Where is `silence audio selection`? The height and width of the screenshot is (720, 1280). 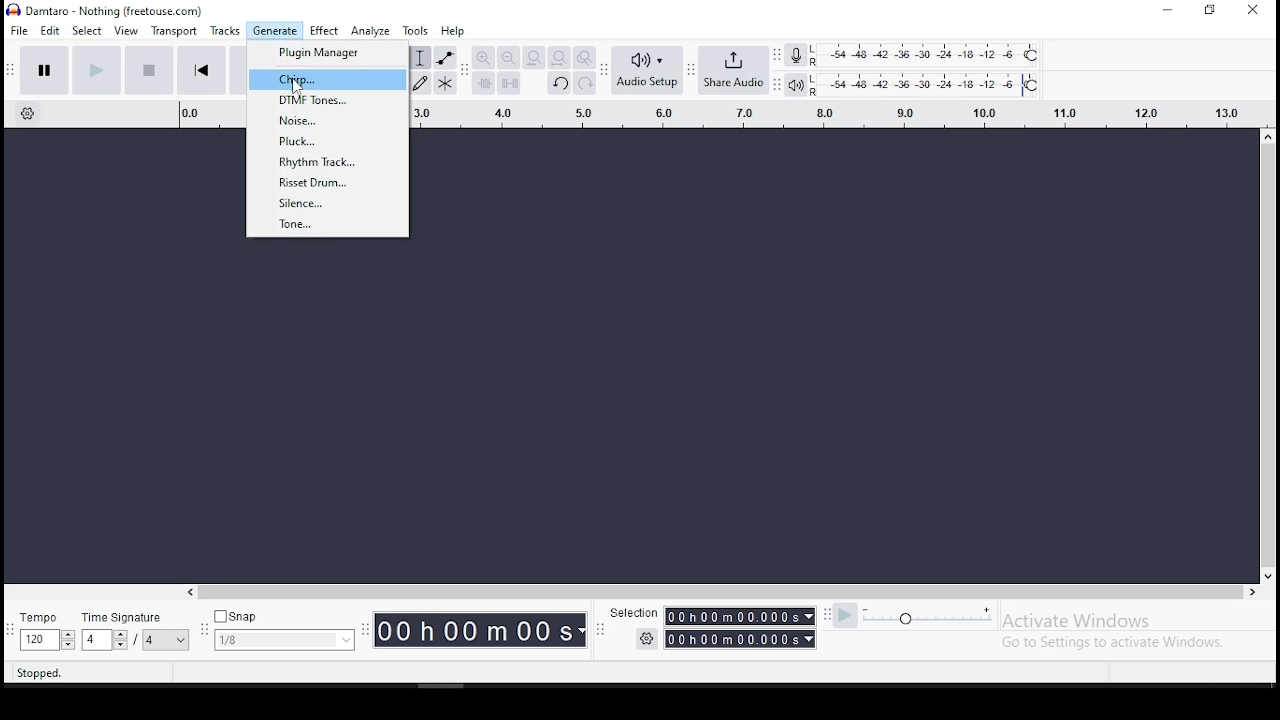 silence audio selection is located at coordinates (510, 83).